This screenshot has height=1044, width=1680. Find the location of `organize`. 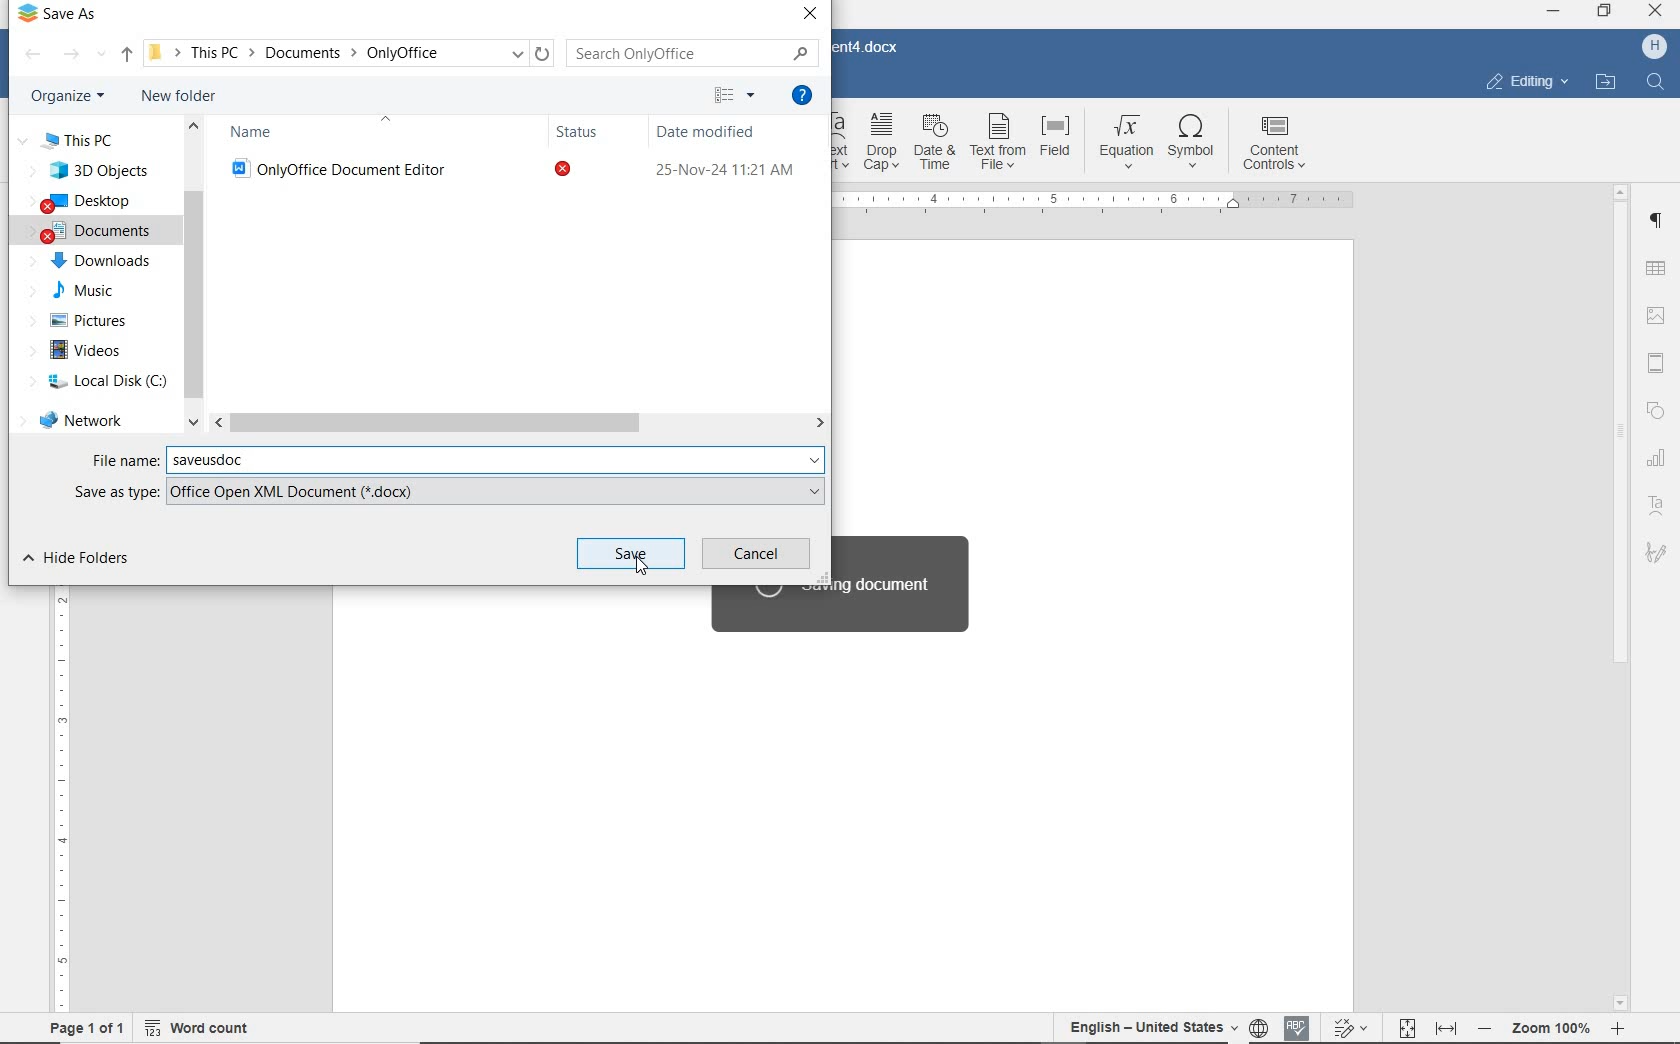

organize is located at coordinates (63, 98).